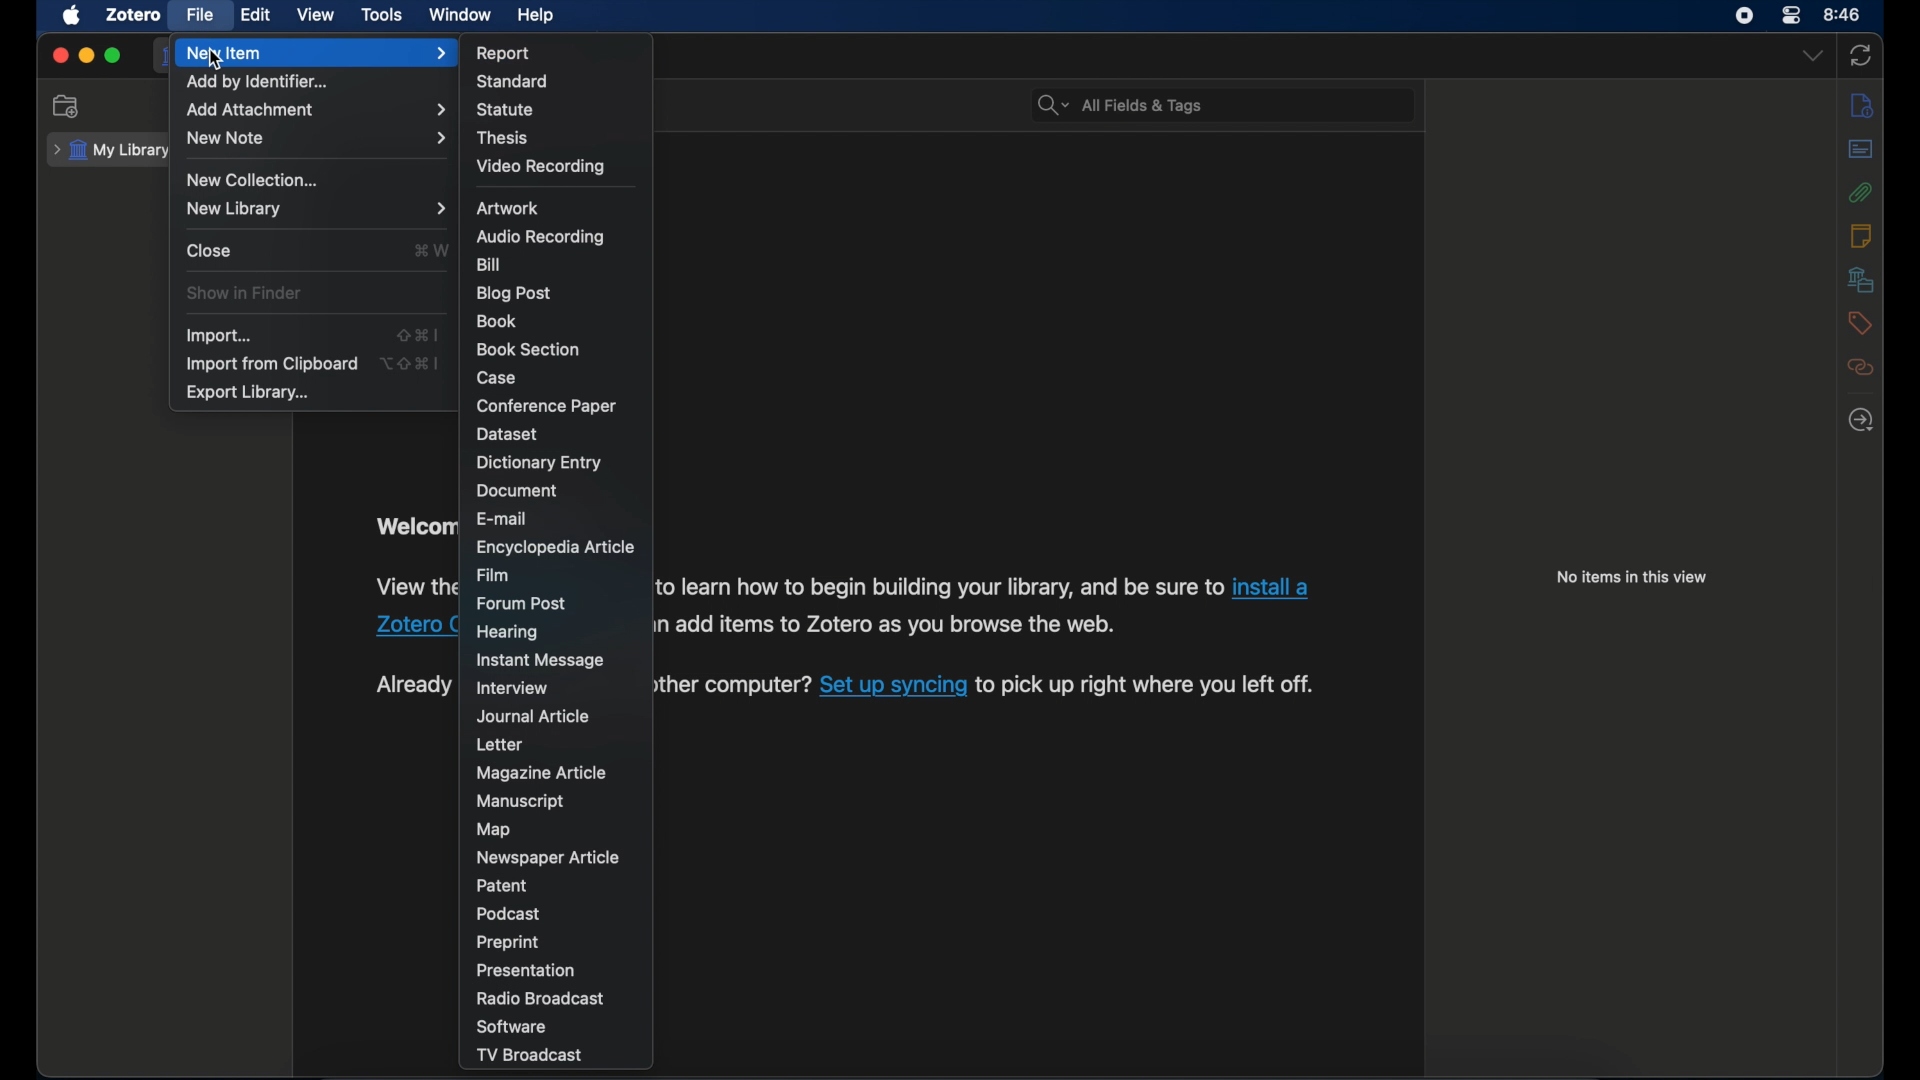 The image size is (1920, 1080). Describe the element at coordinates (1152, 687) in the screenshot. I see `software information` at that location.